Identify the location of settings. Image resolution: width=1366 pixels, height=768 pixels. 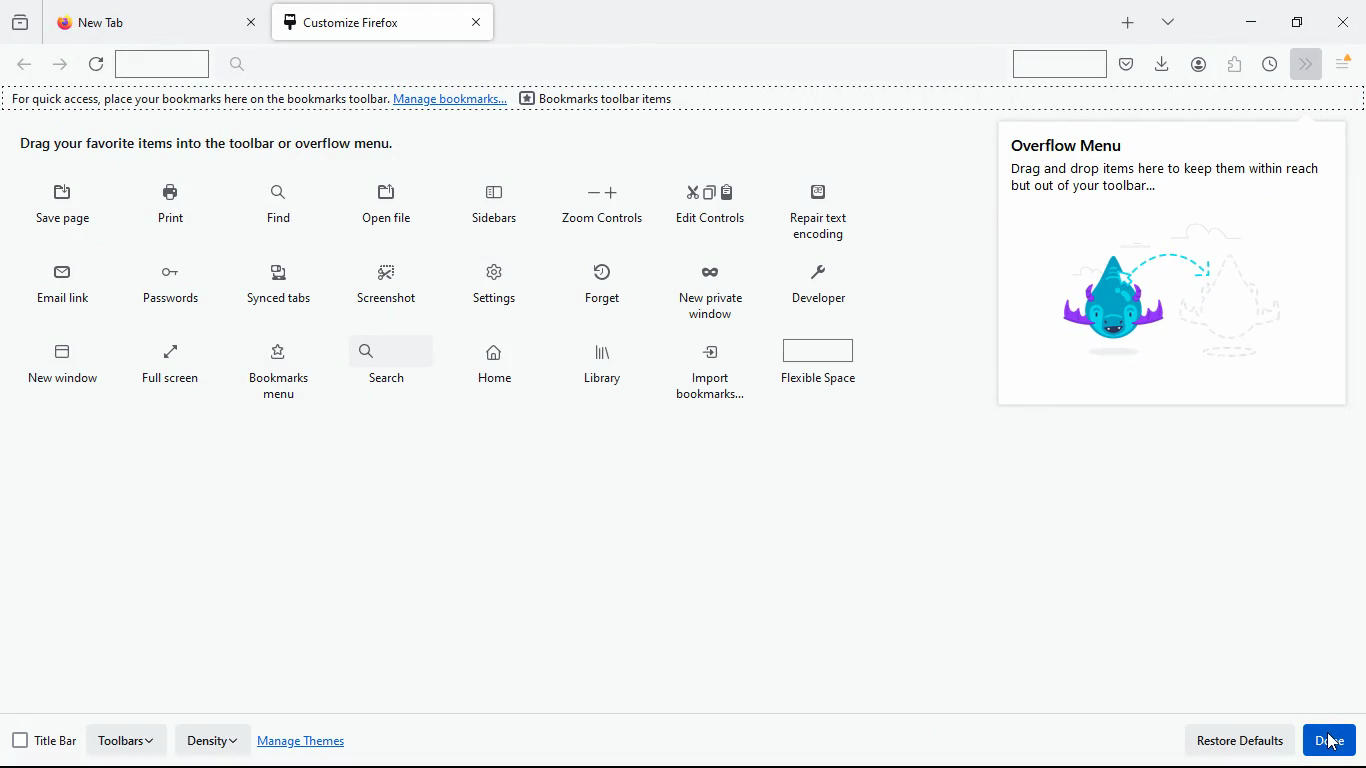
(607, 285).